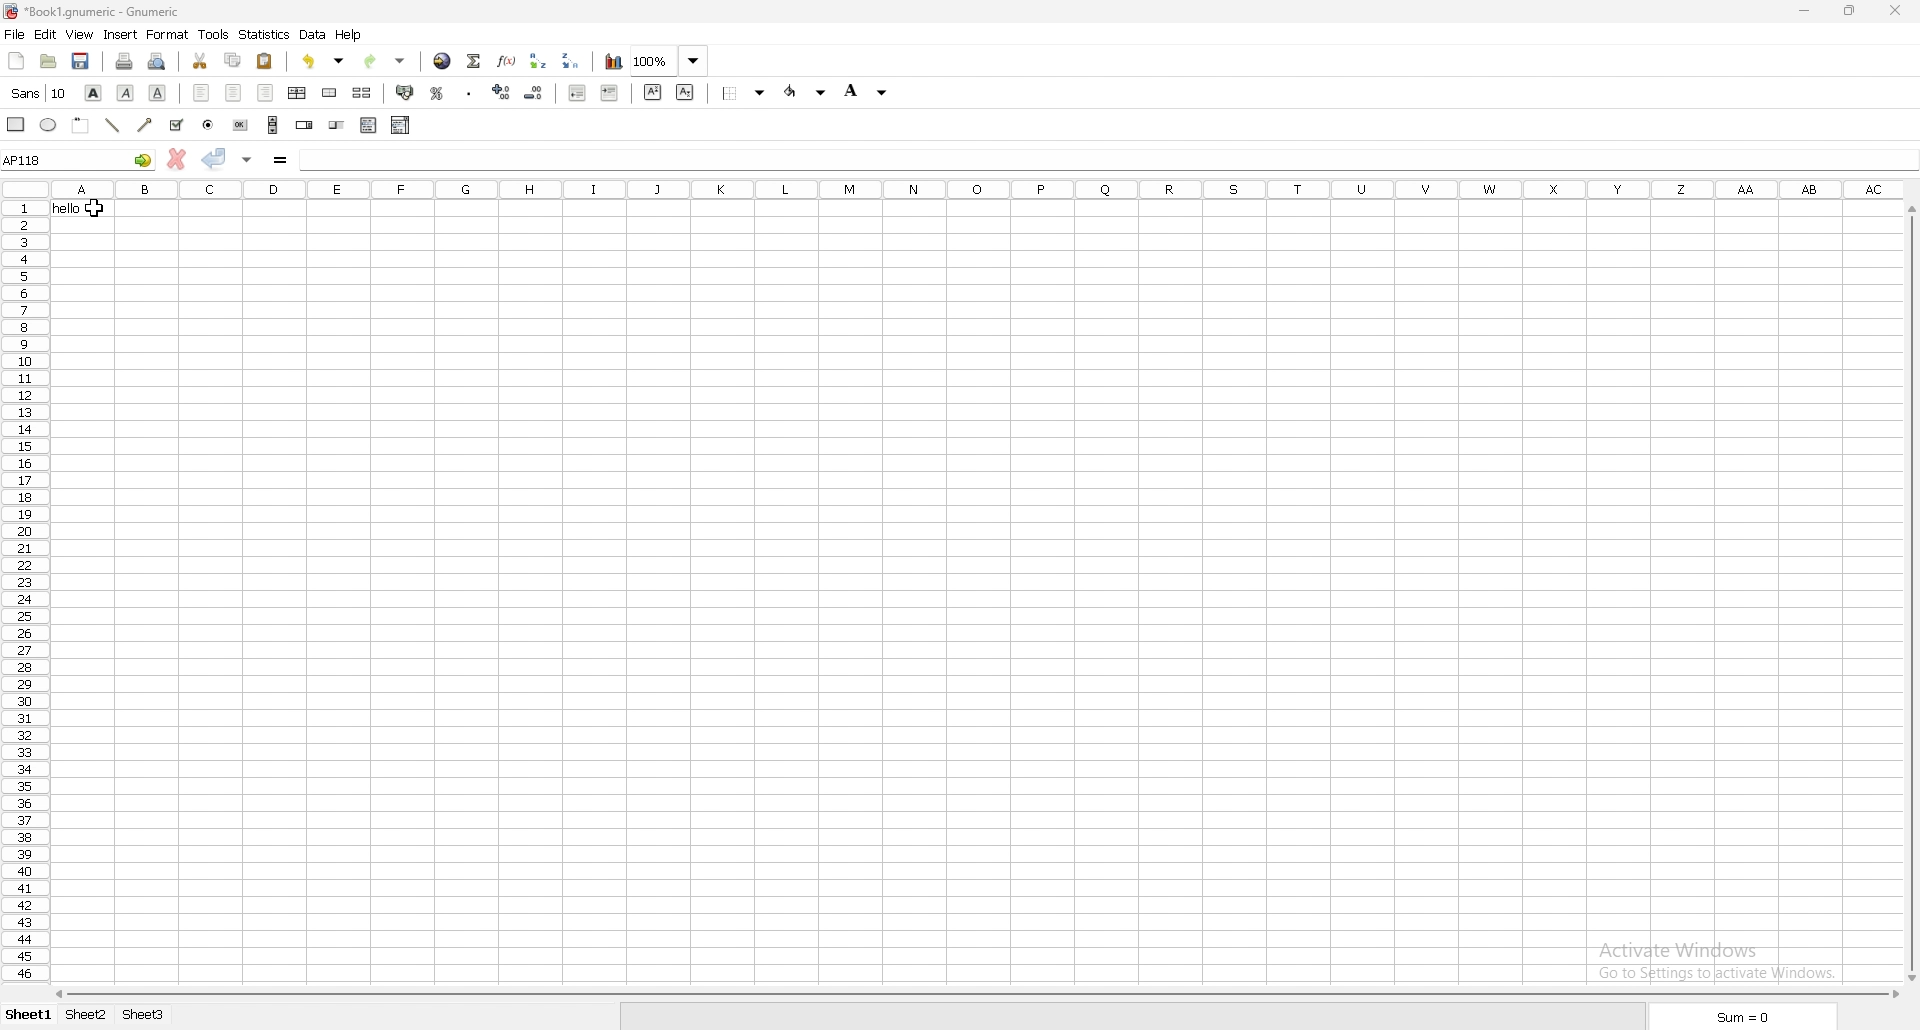  I want to click on slider, so click(338, 125).